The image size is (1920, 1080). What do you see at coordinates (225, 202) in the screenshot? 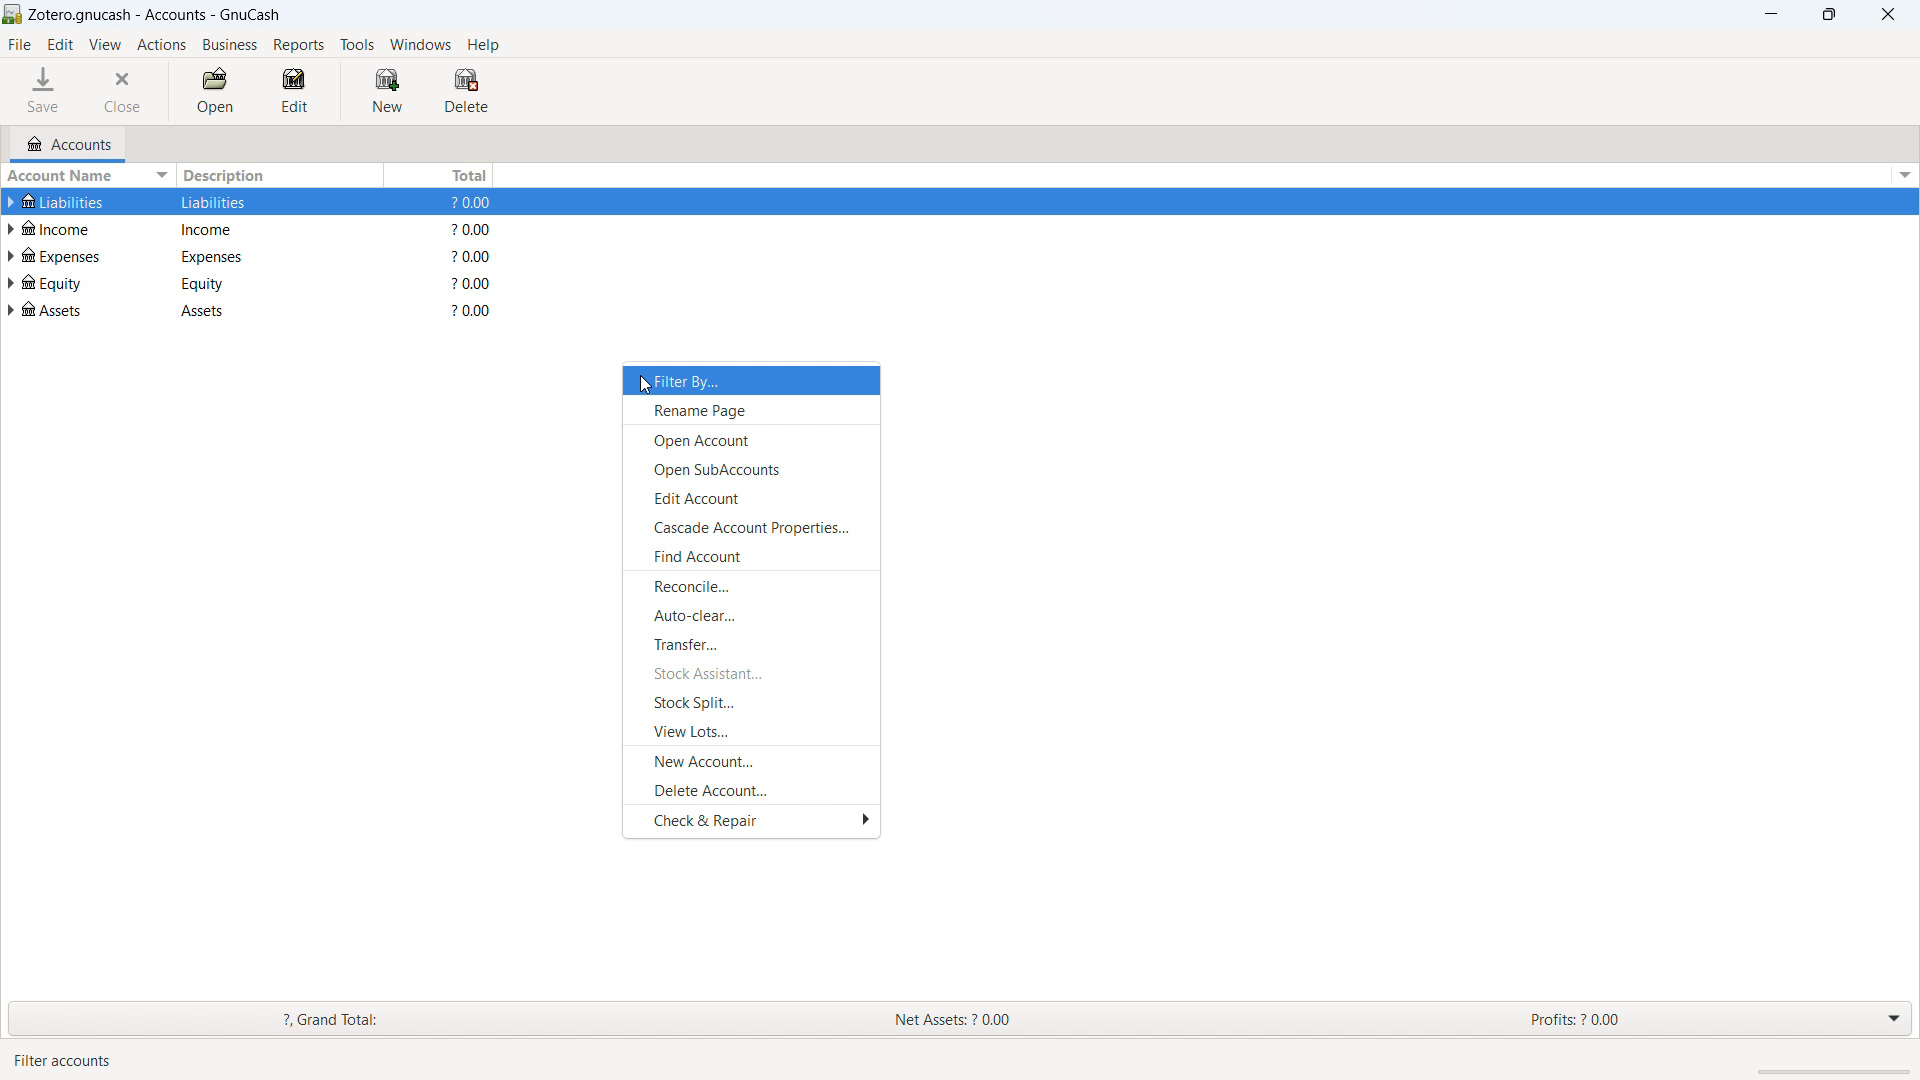
I see `Liabilities` at bounding box center [225, 202].